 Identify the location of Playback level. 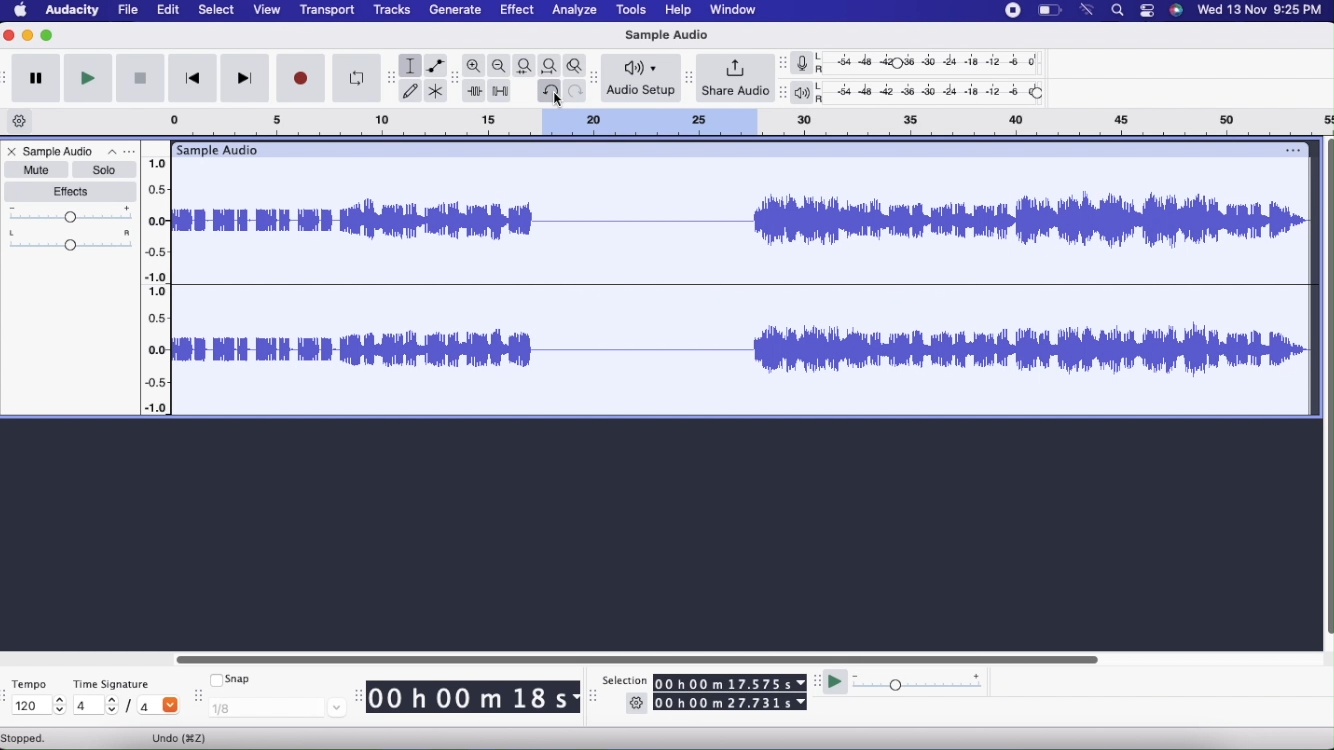
(938, 94).